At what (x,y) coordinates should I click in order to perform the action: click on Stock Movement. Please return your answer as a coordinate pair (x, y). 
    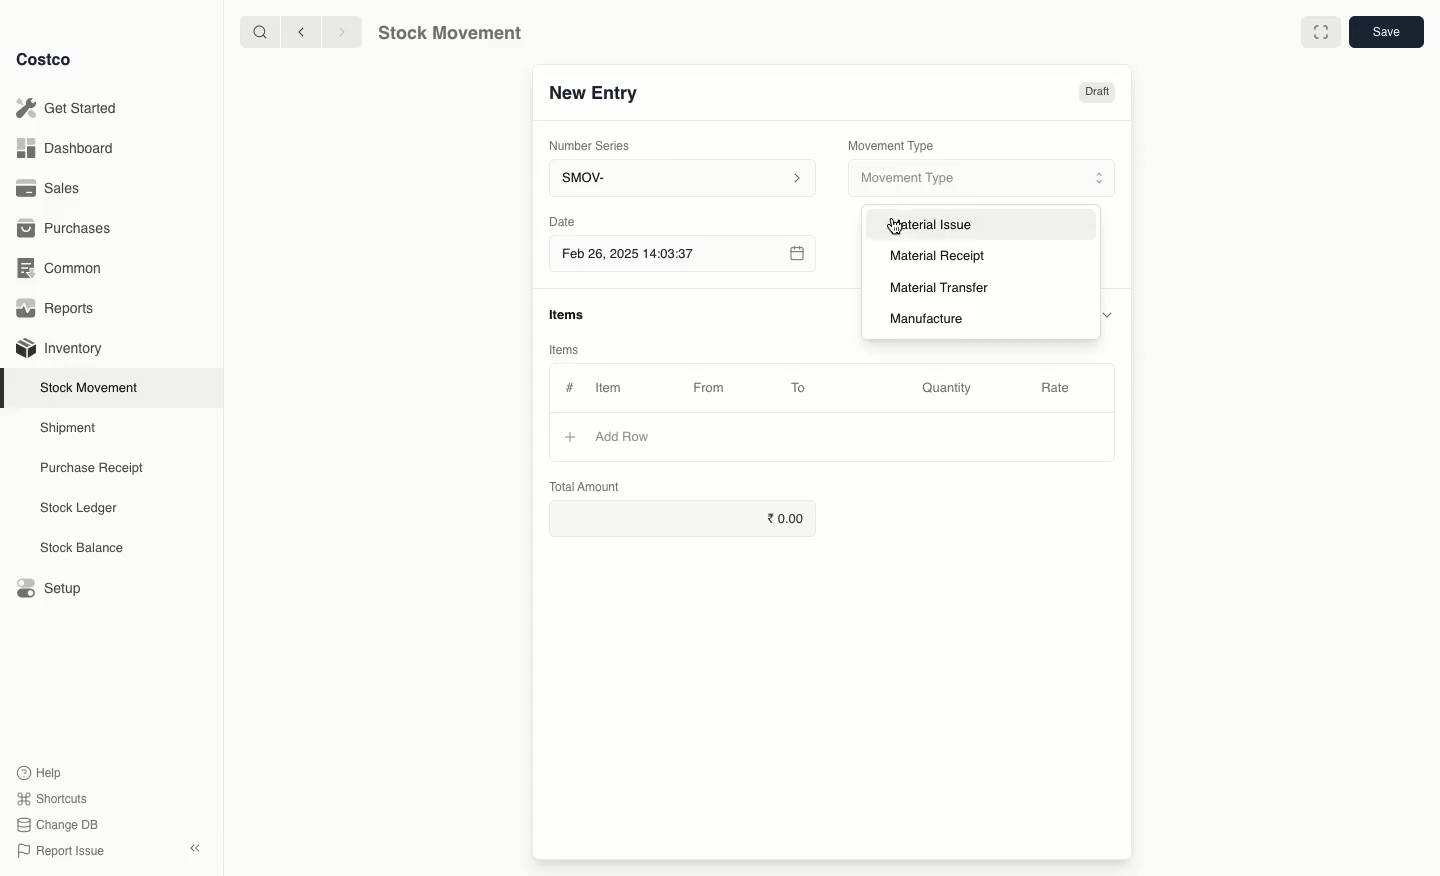
    Looking at the image, I should click on (93, 387).